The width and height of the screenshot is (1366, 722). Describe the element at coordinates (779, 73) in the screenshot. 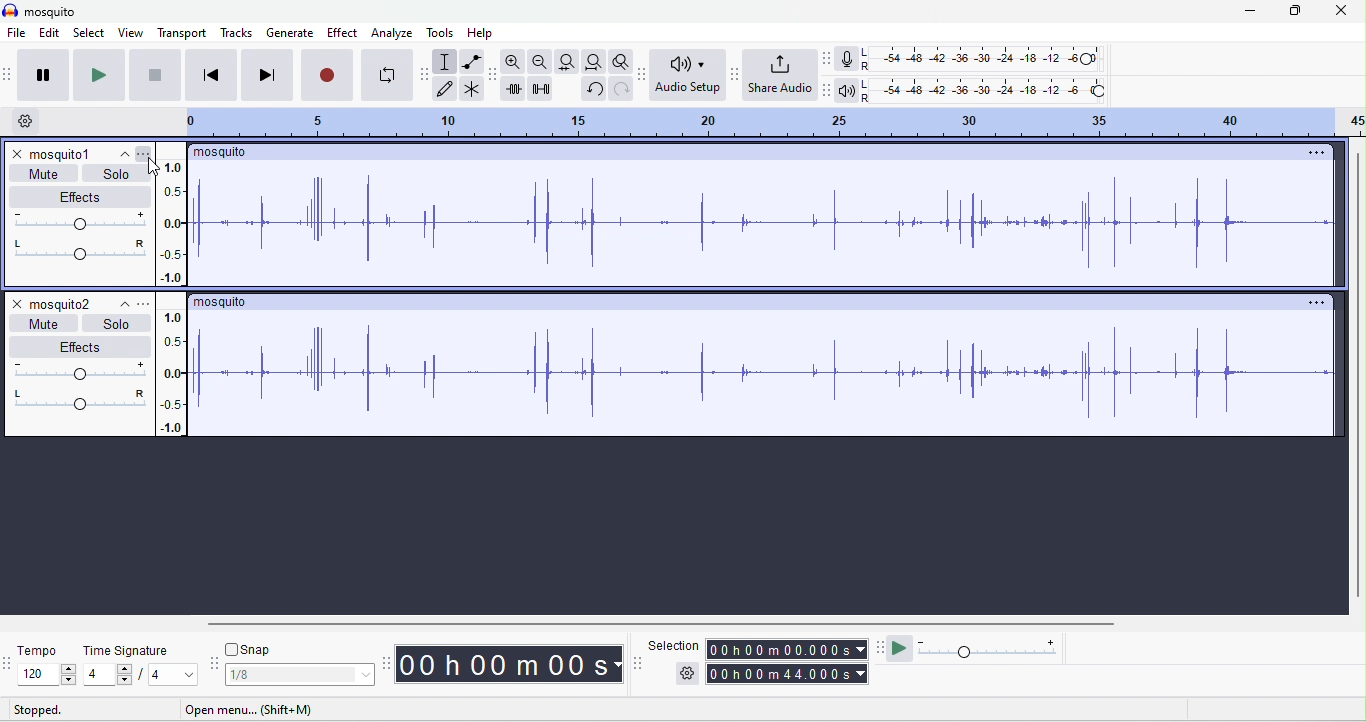

I see `share audio` at that location.